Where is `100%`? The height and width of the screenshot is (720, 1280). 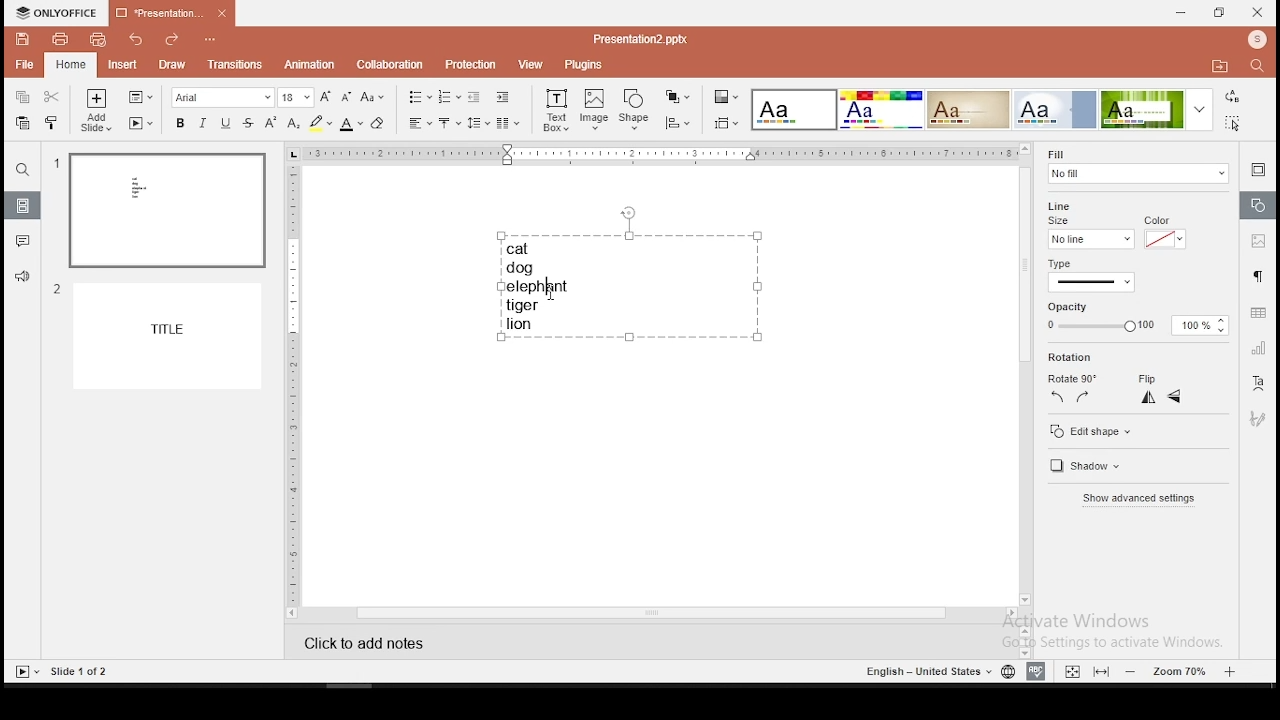 100% is located at coordinates (1201, 325).